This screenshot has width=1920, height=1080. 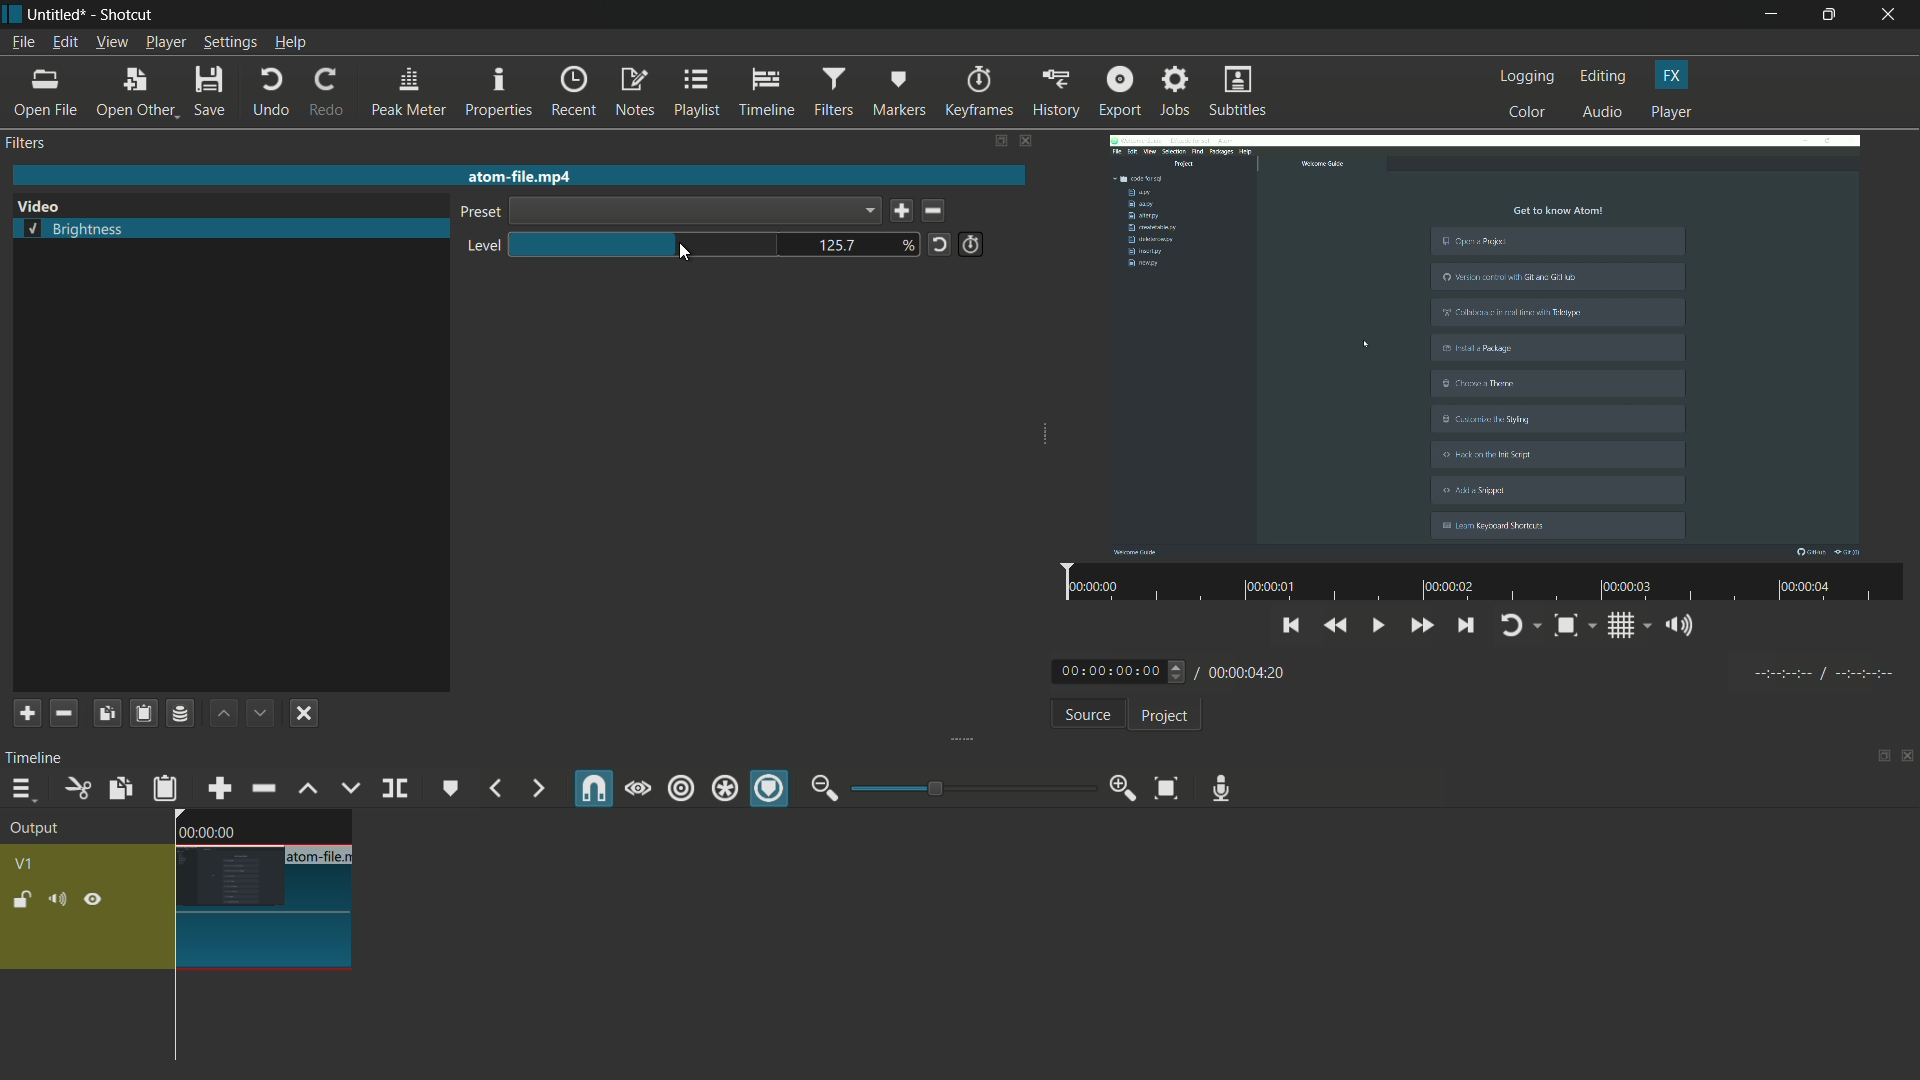 I want to click on filters, so click(x=28, y=143).